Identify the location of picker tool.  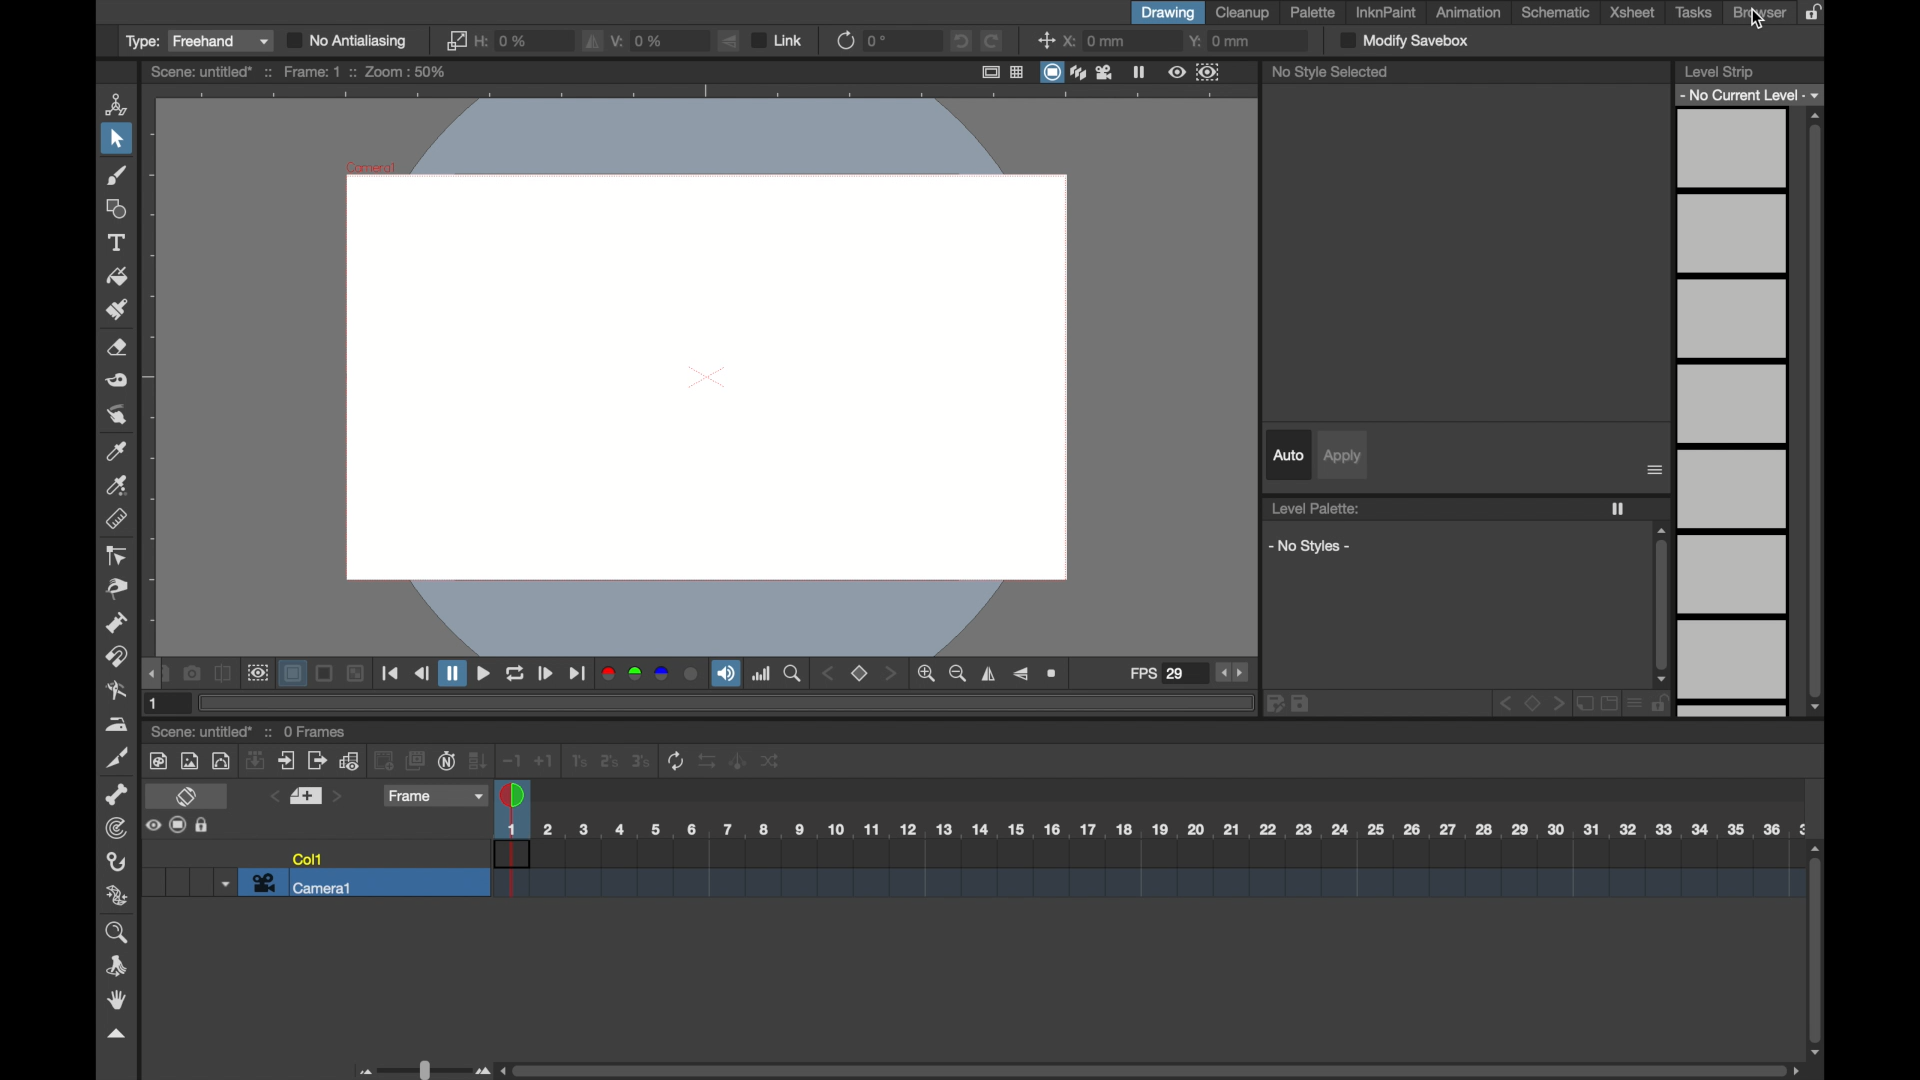
(117, 452).